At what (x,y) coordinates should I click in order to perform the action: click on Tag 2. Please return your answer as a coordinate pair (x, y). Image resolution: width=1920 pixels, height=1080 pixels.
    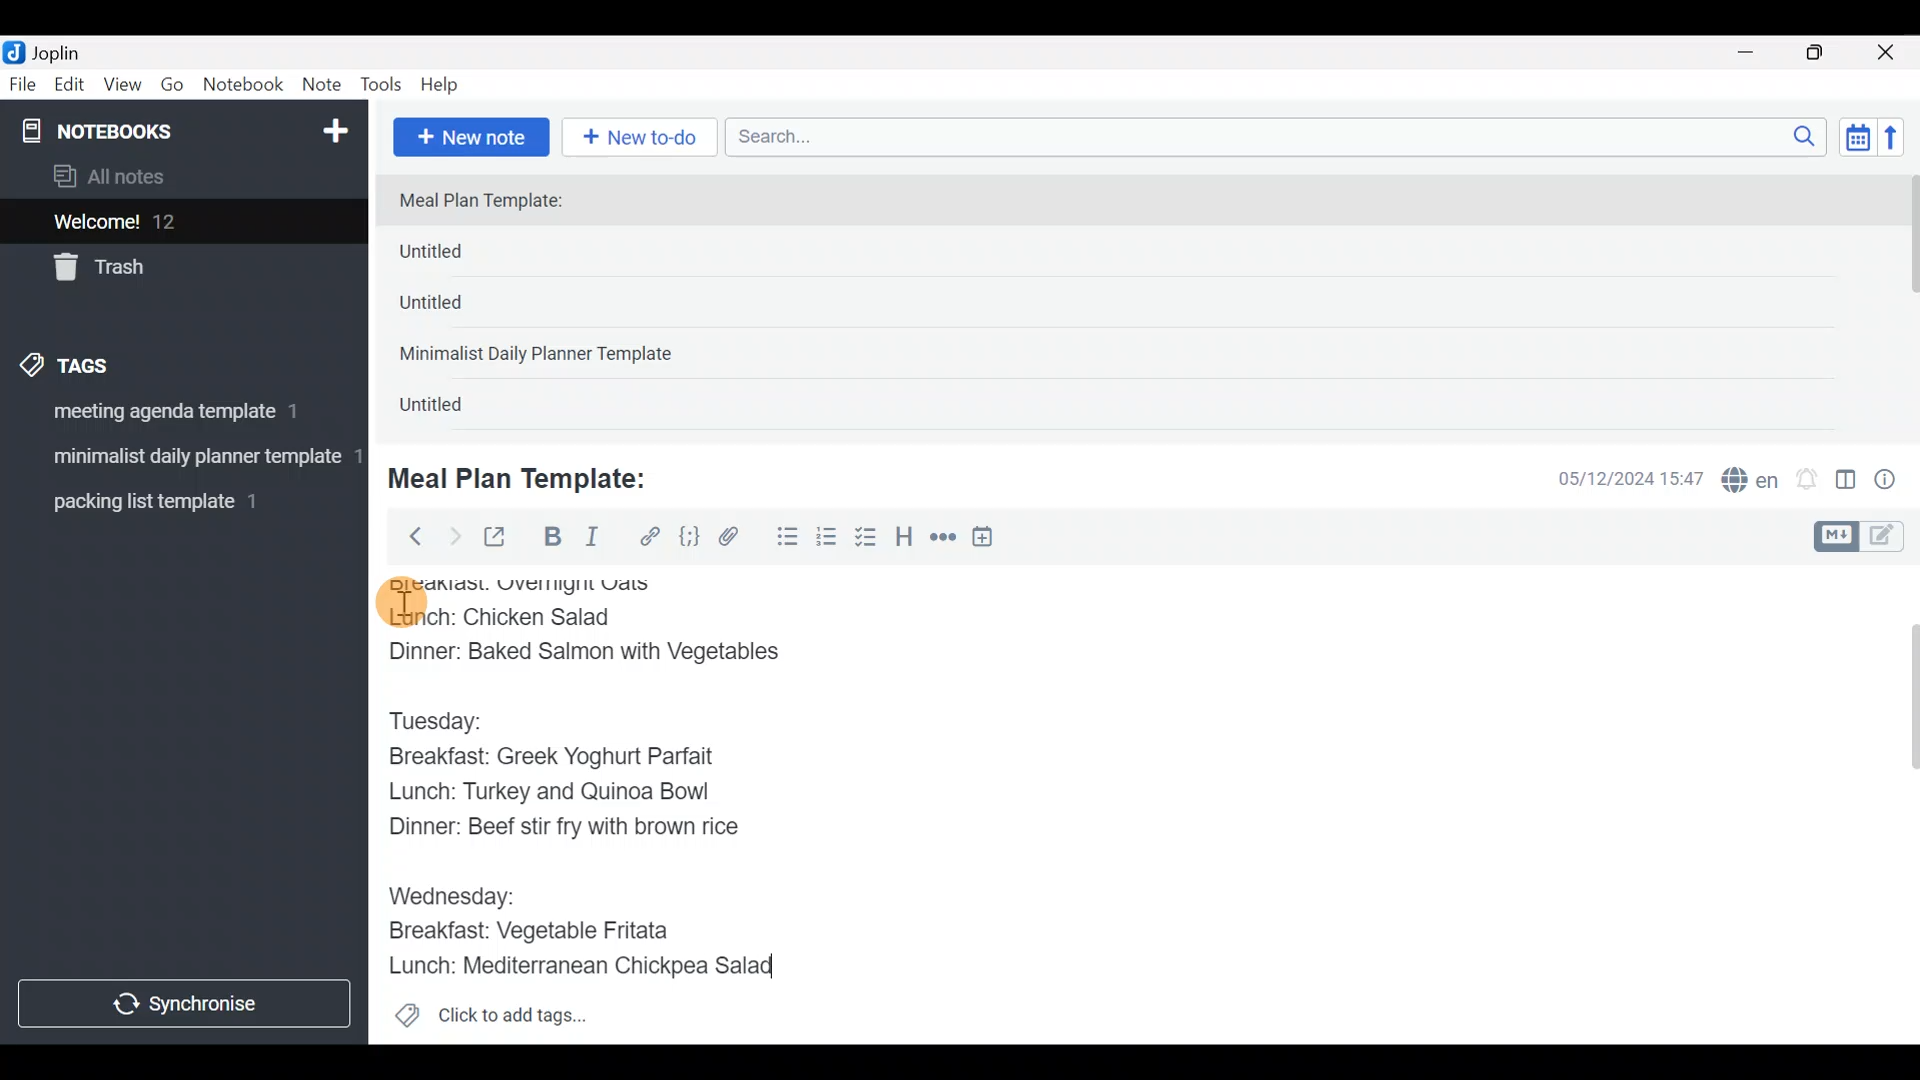
    Looking at the image, I should click on (183, 459).